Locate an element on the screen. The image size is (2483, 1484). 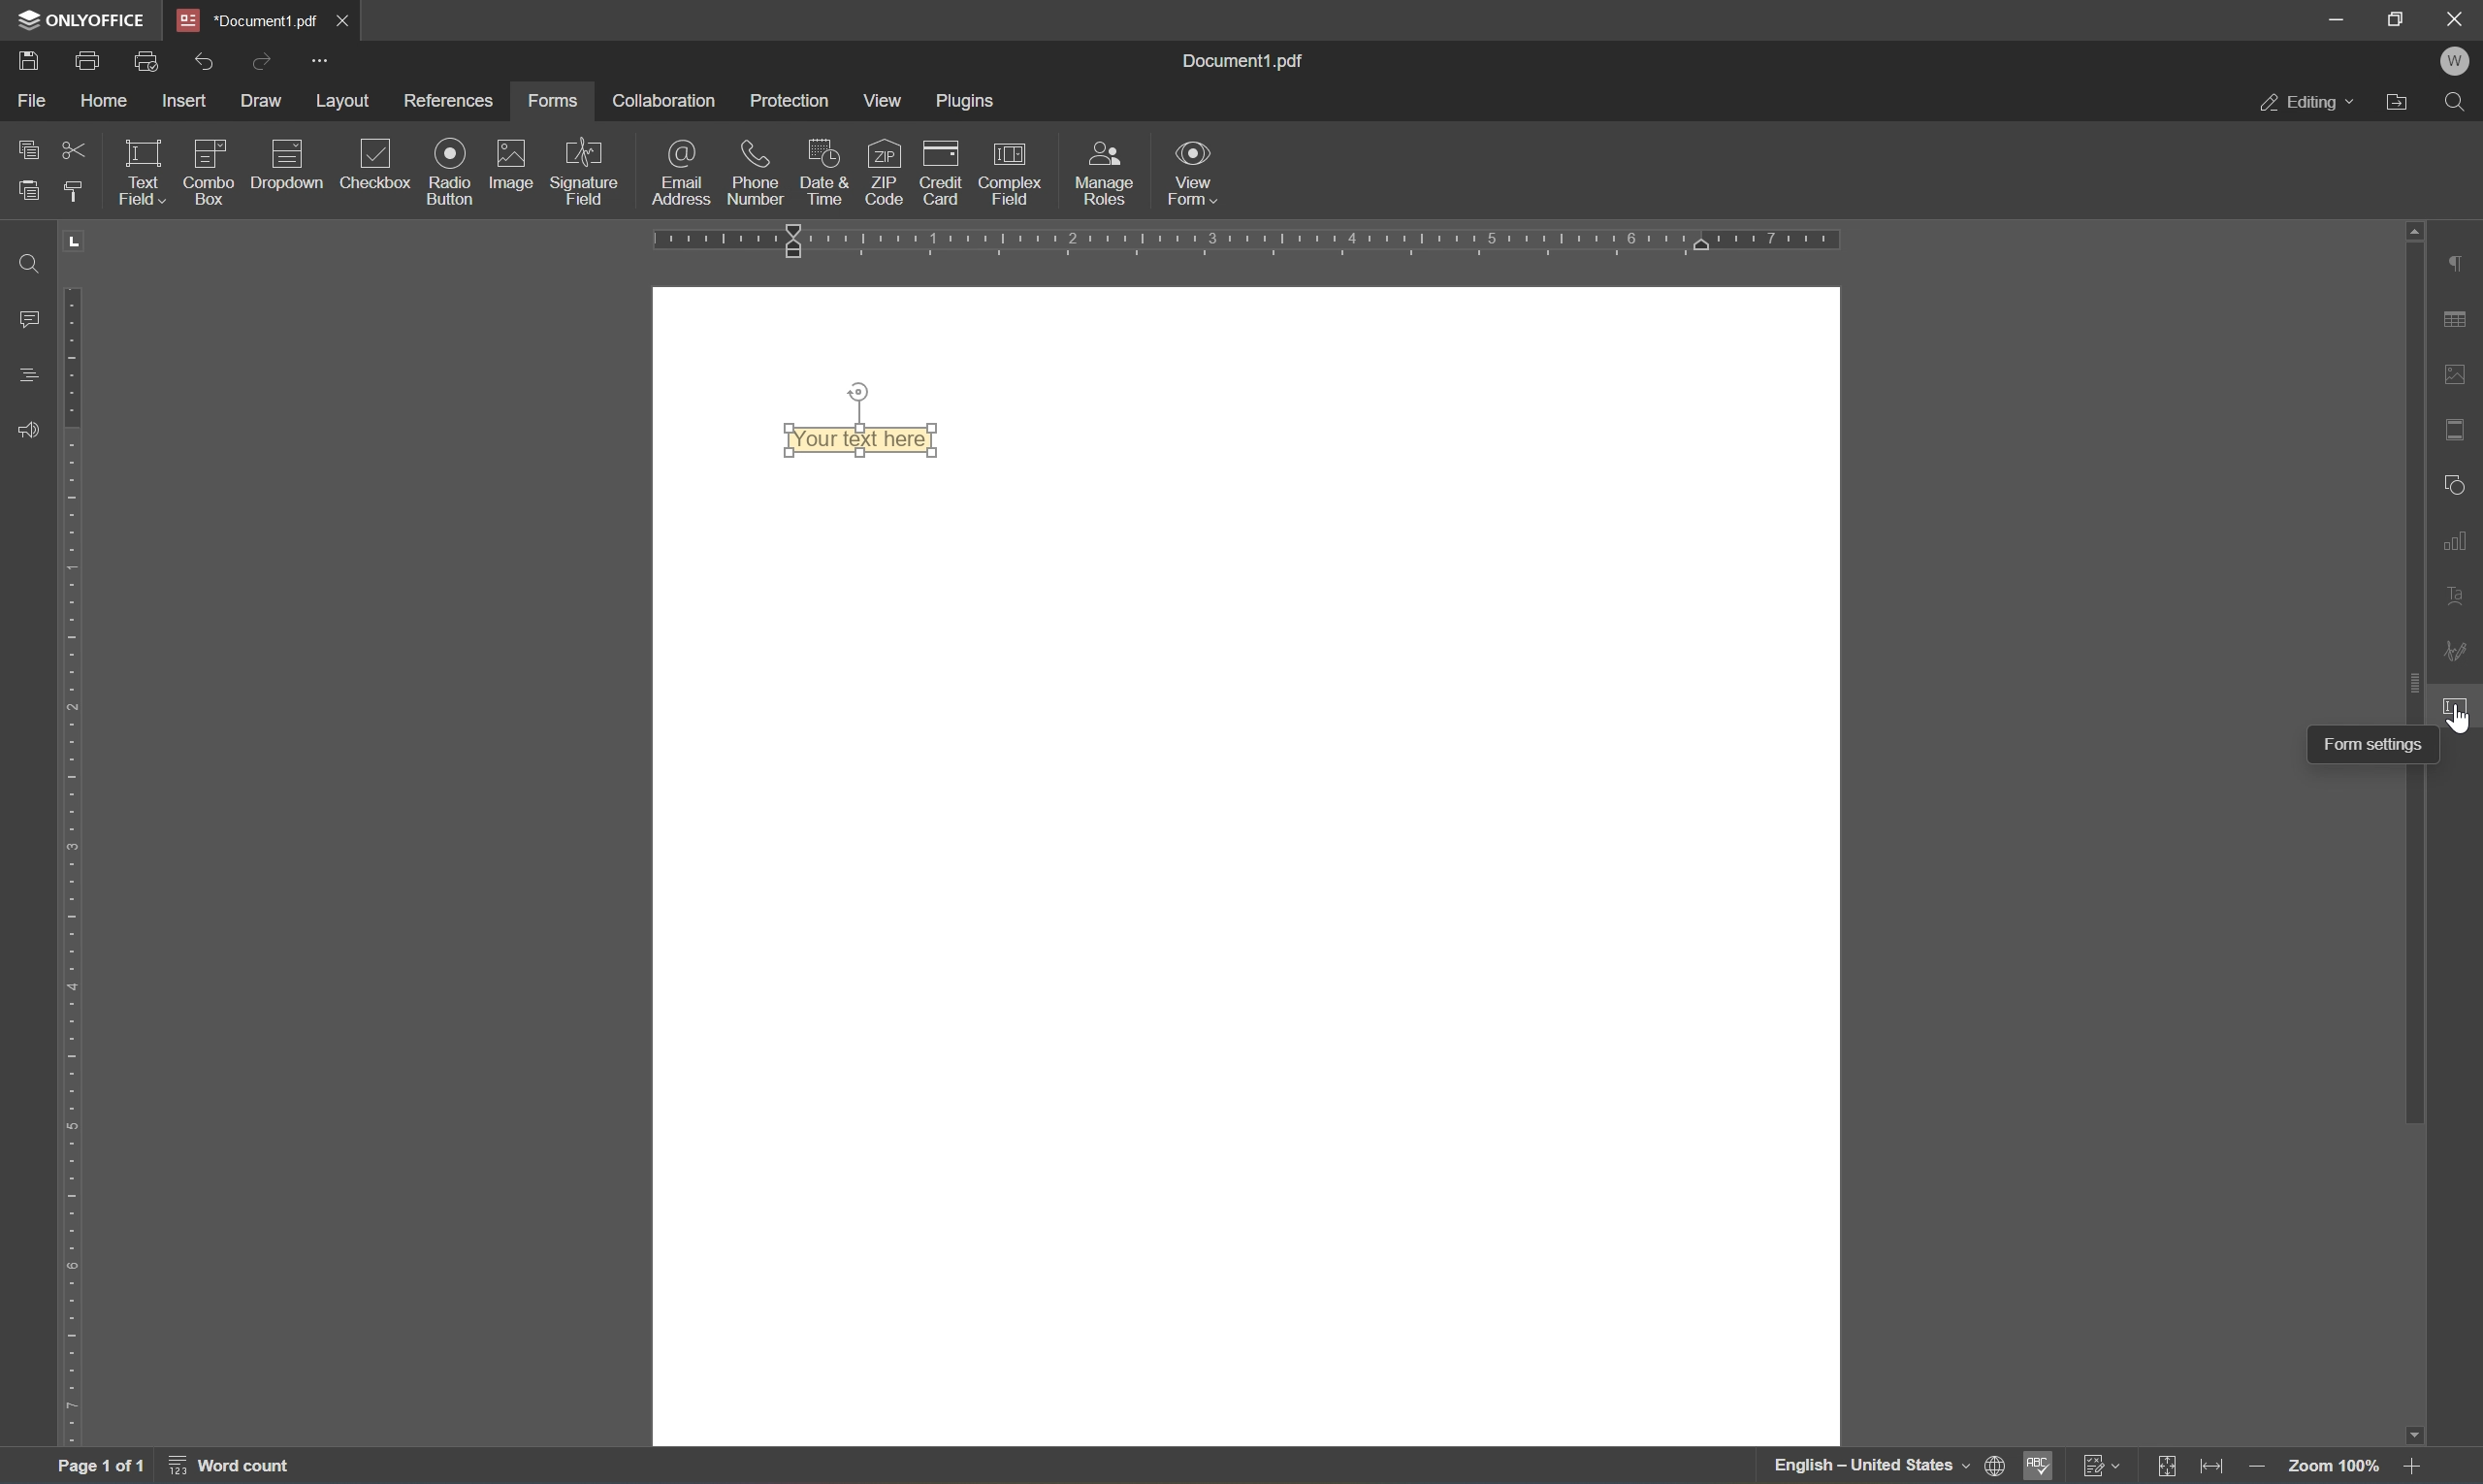
Page 1 of 1 is located at coordinates (100, 1470).